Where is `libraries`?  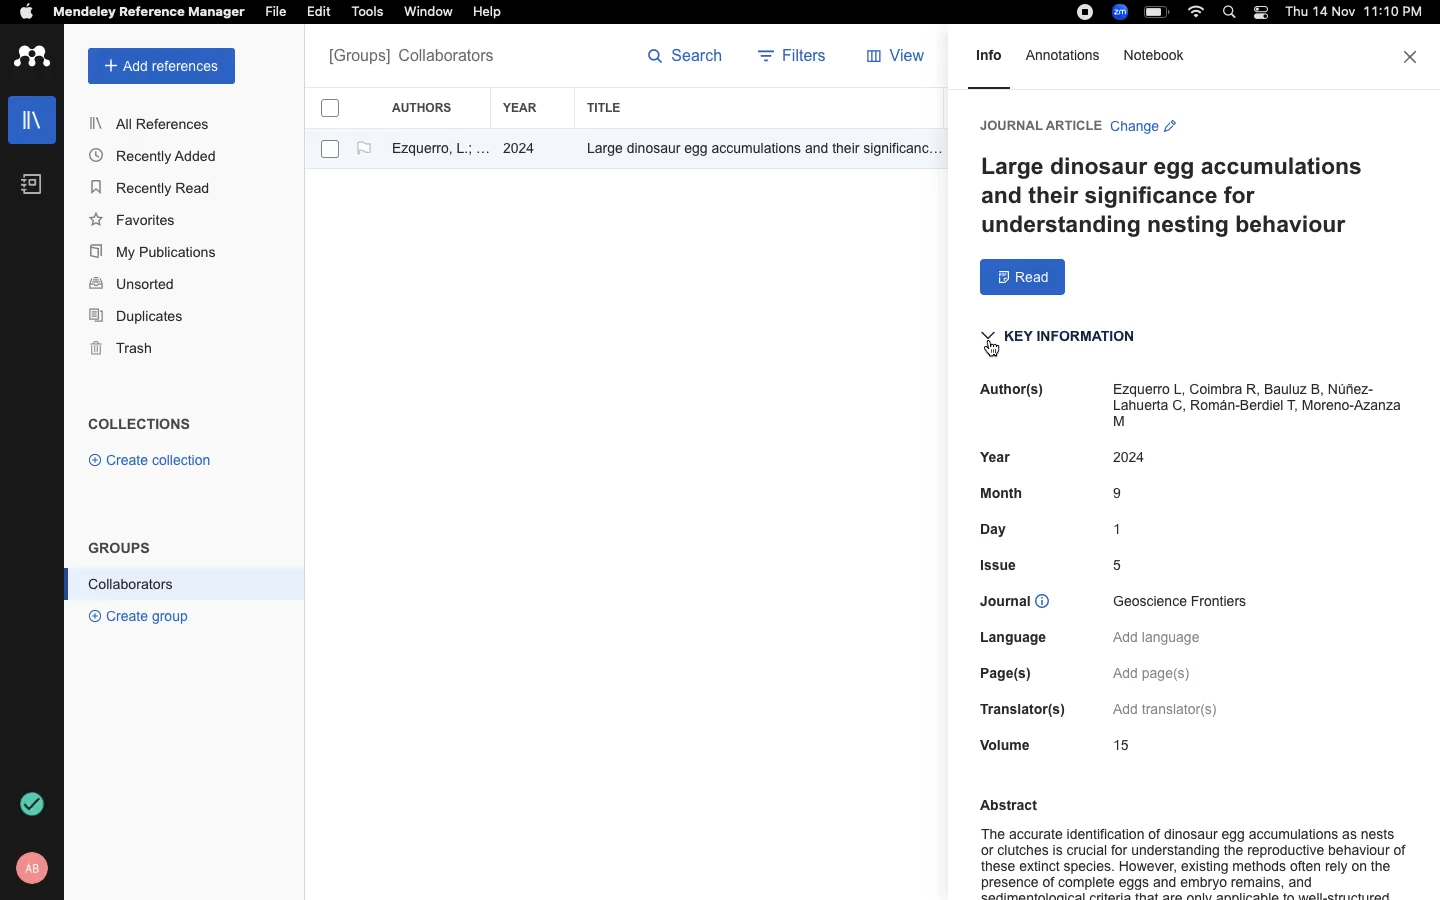
libraries is located at coordinates (30, 118).